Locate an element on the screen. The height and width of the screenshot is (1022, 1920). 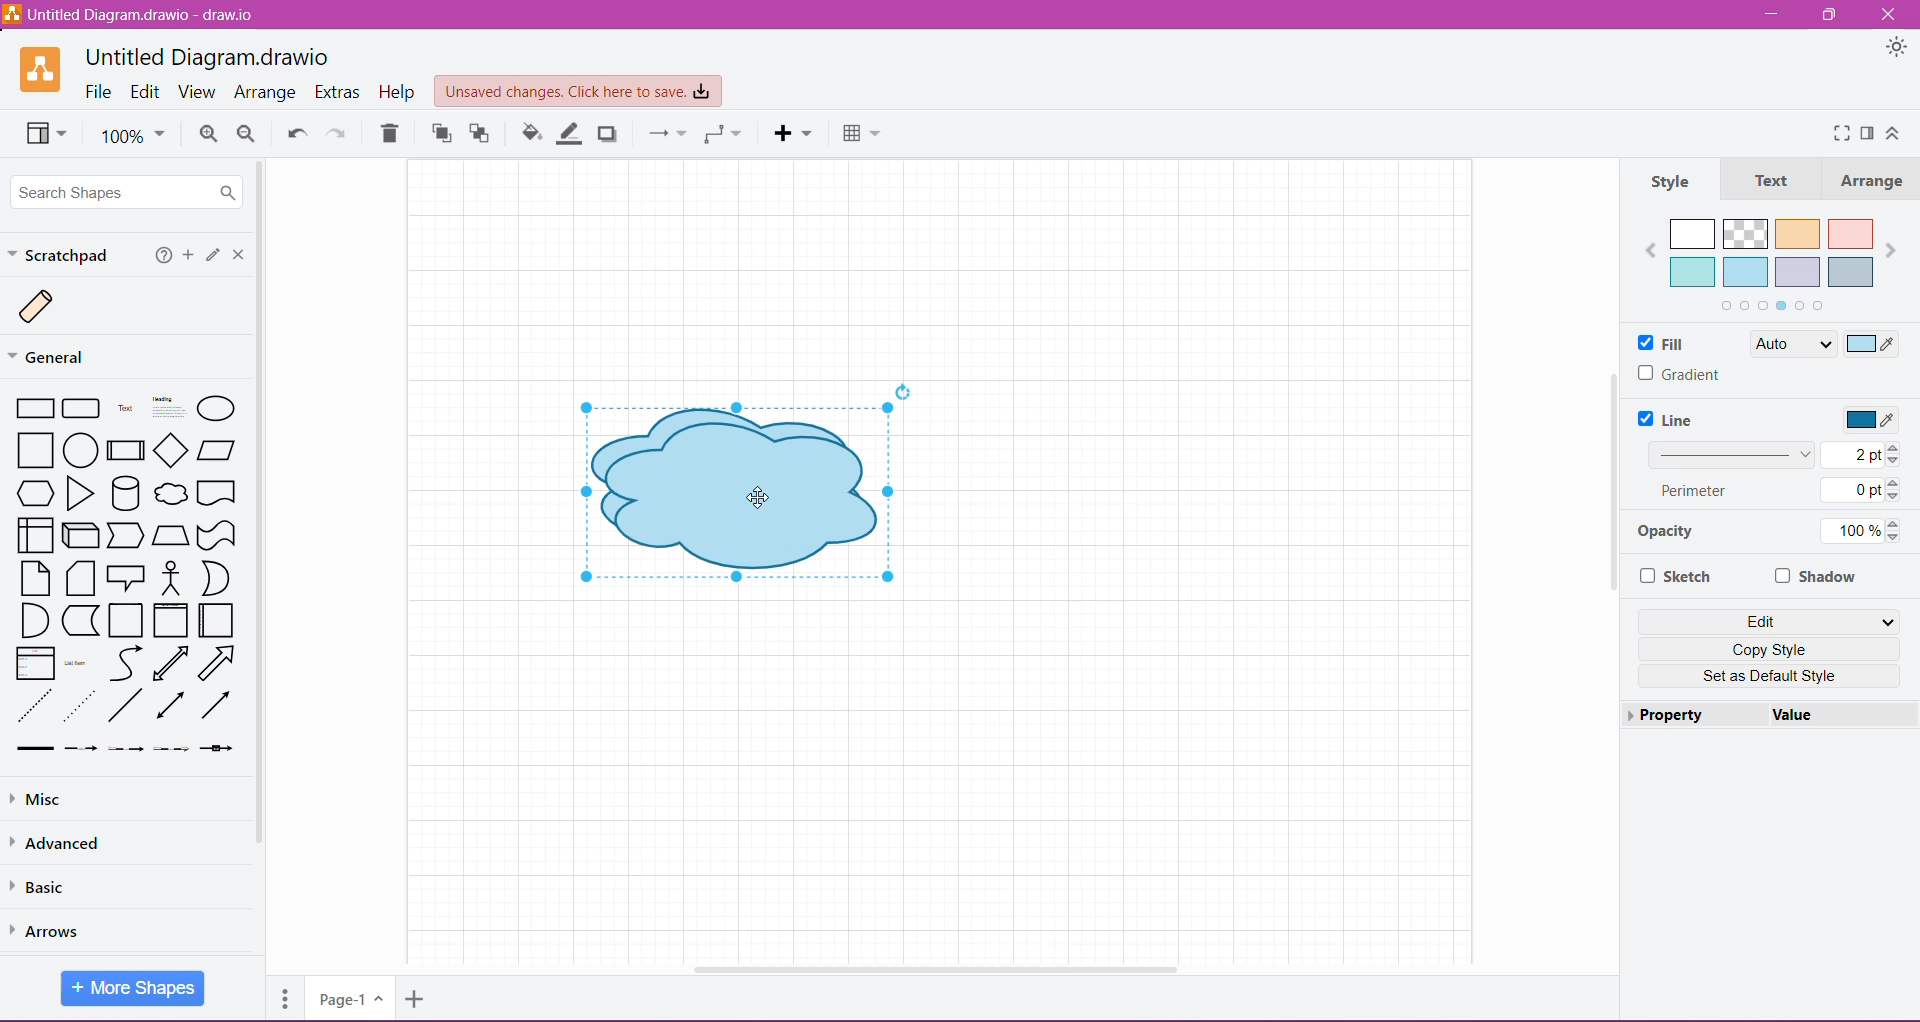
Text is located at coordinates (1776, 182).